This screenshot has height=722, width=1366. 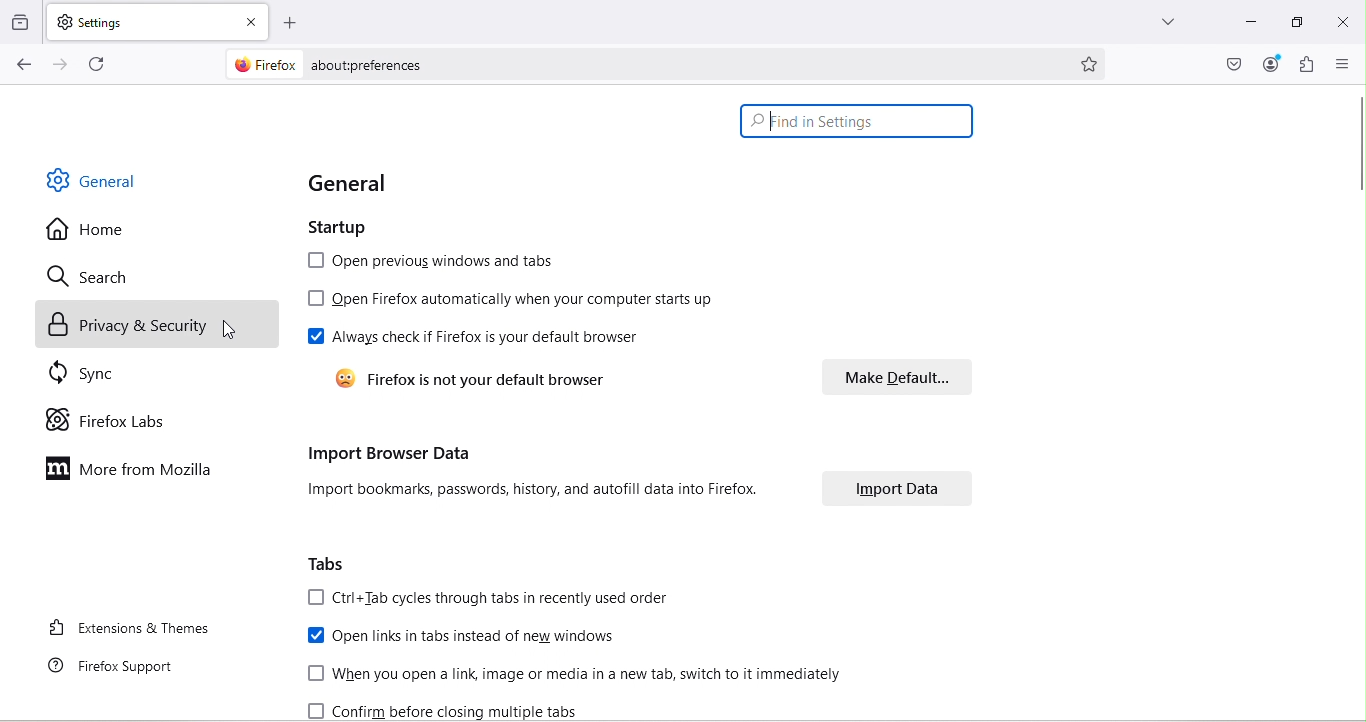 I want to click on Save to pocket, so click(x=1229, y=62).